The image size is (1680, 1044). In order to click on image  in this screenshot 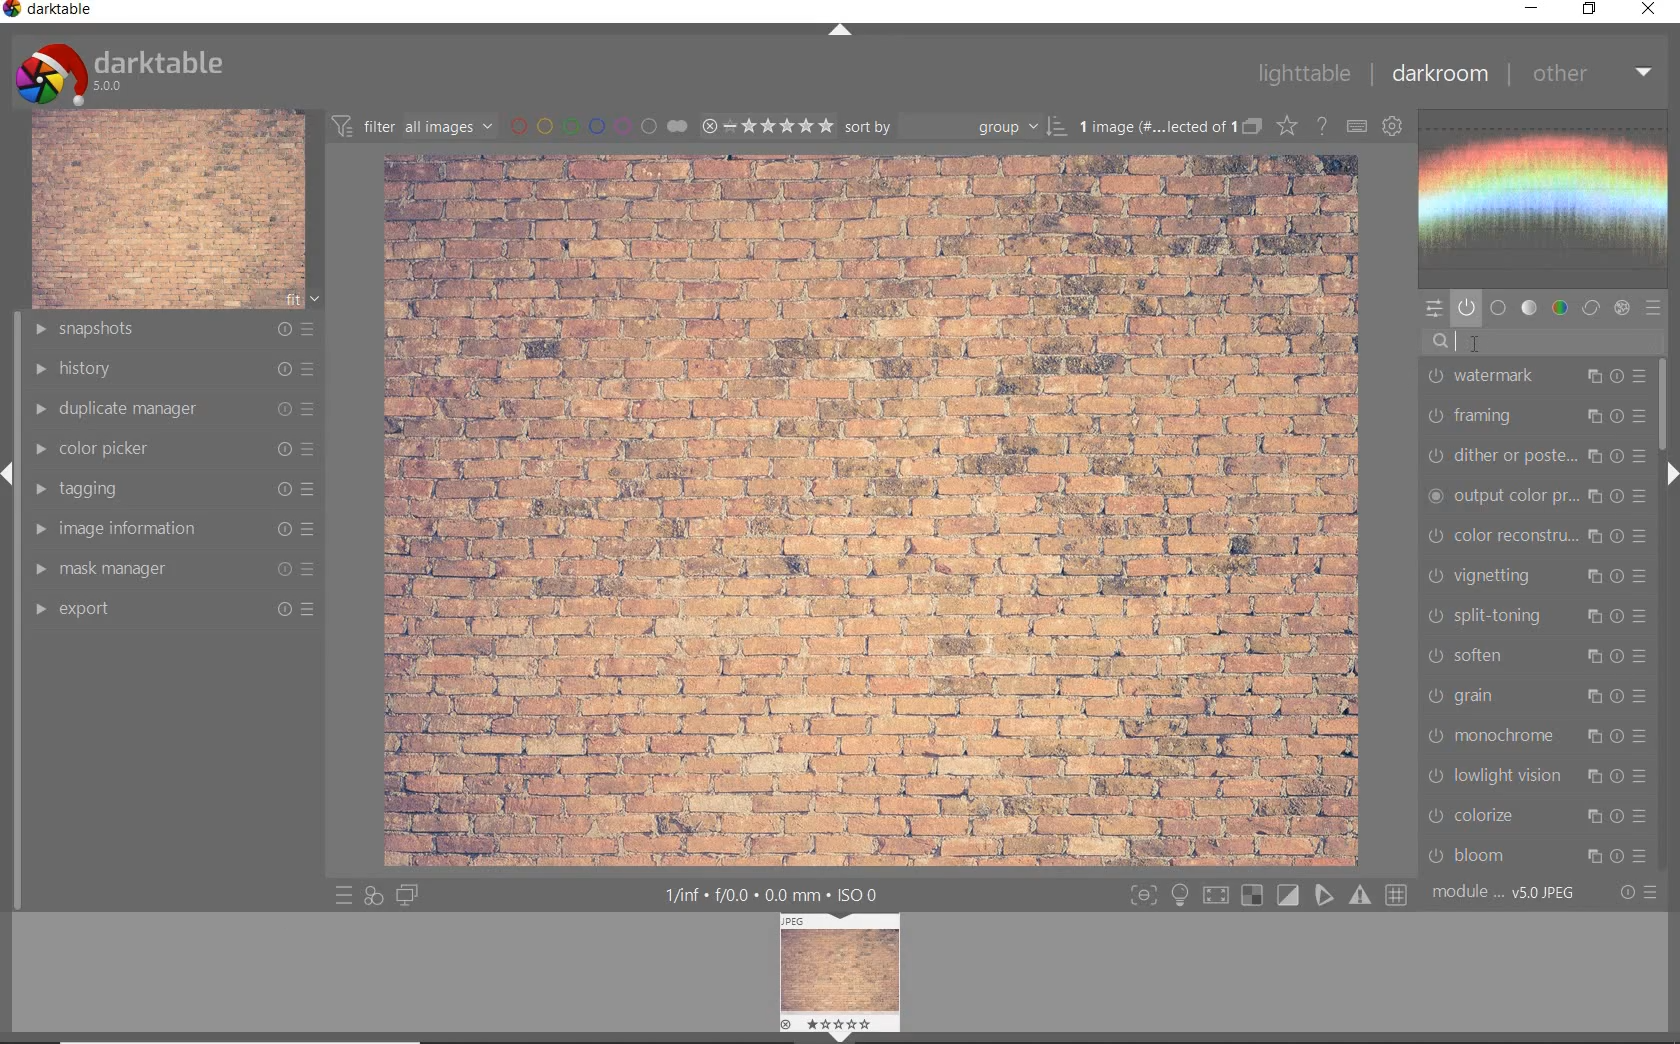, I will do `click(168, 210)`.